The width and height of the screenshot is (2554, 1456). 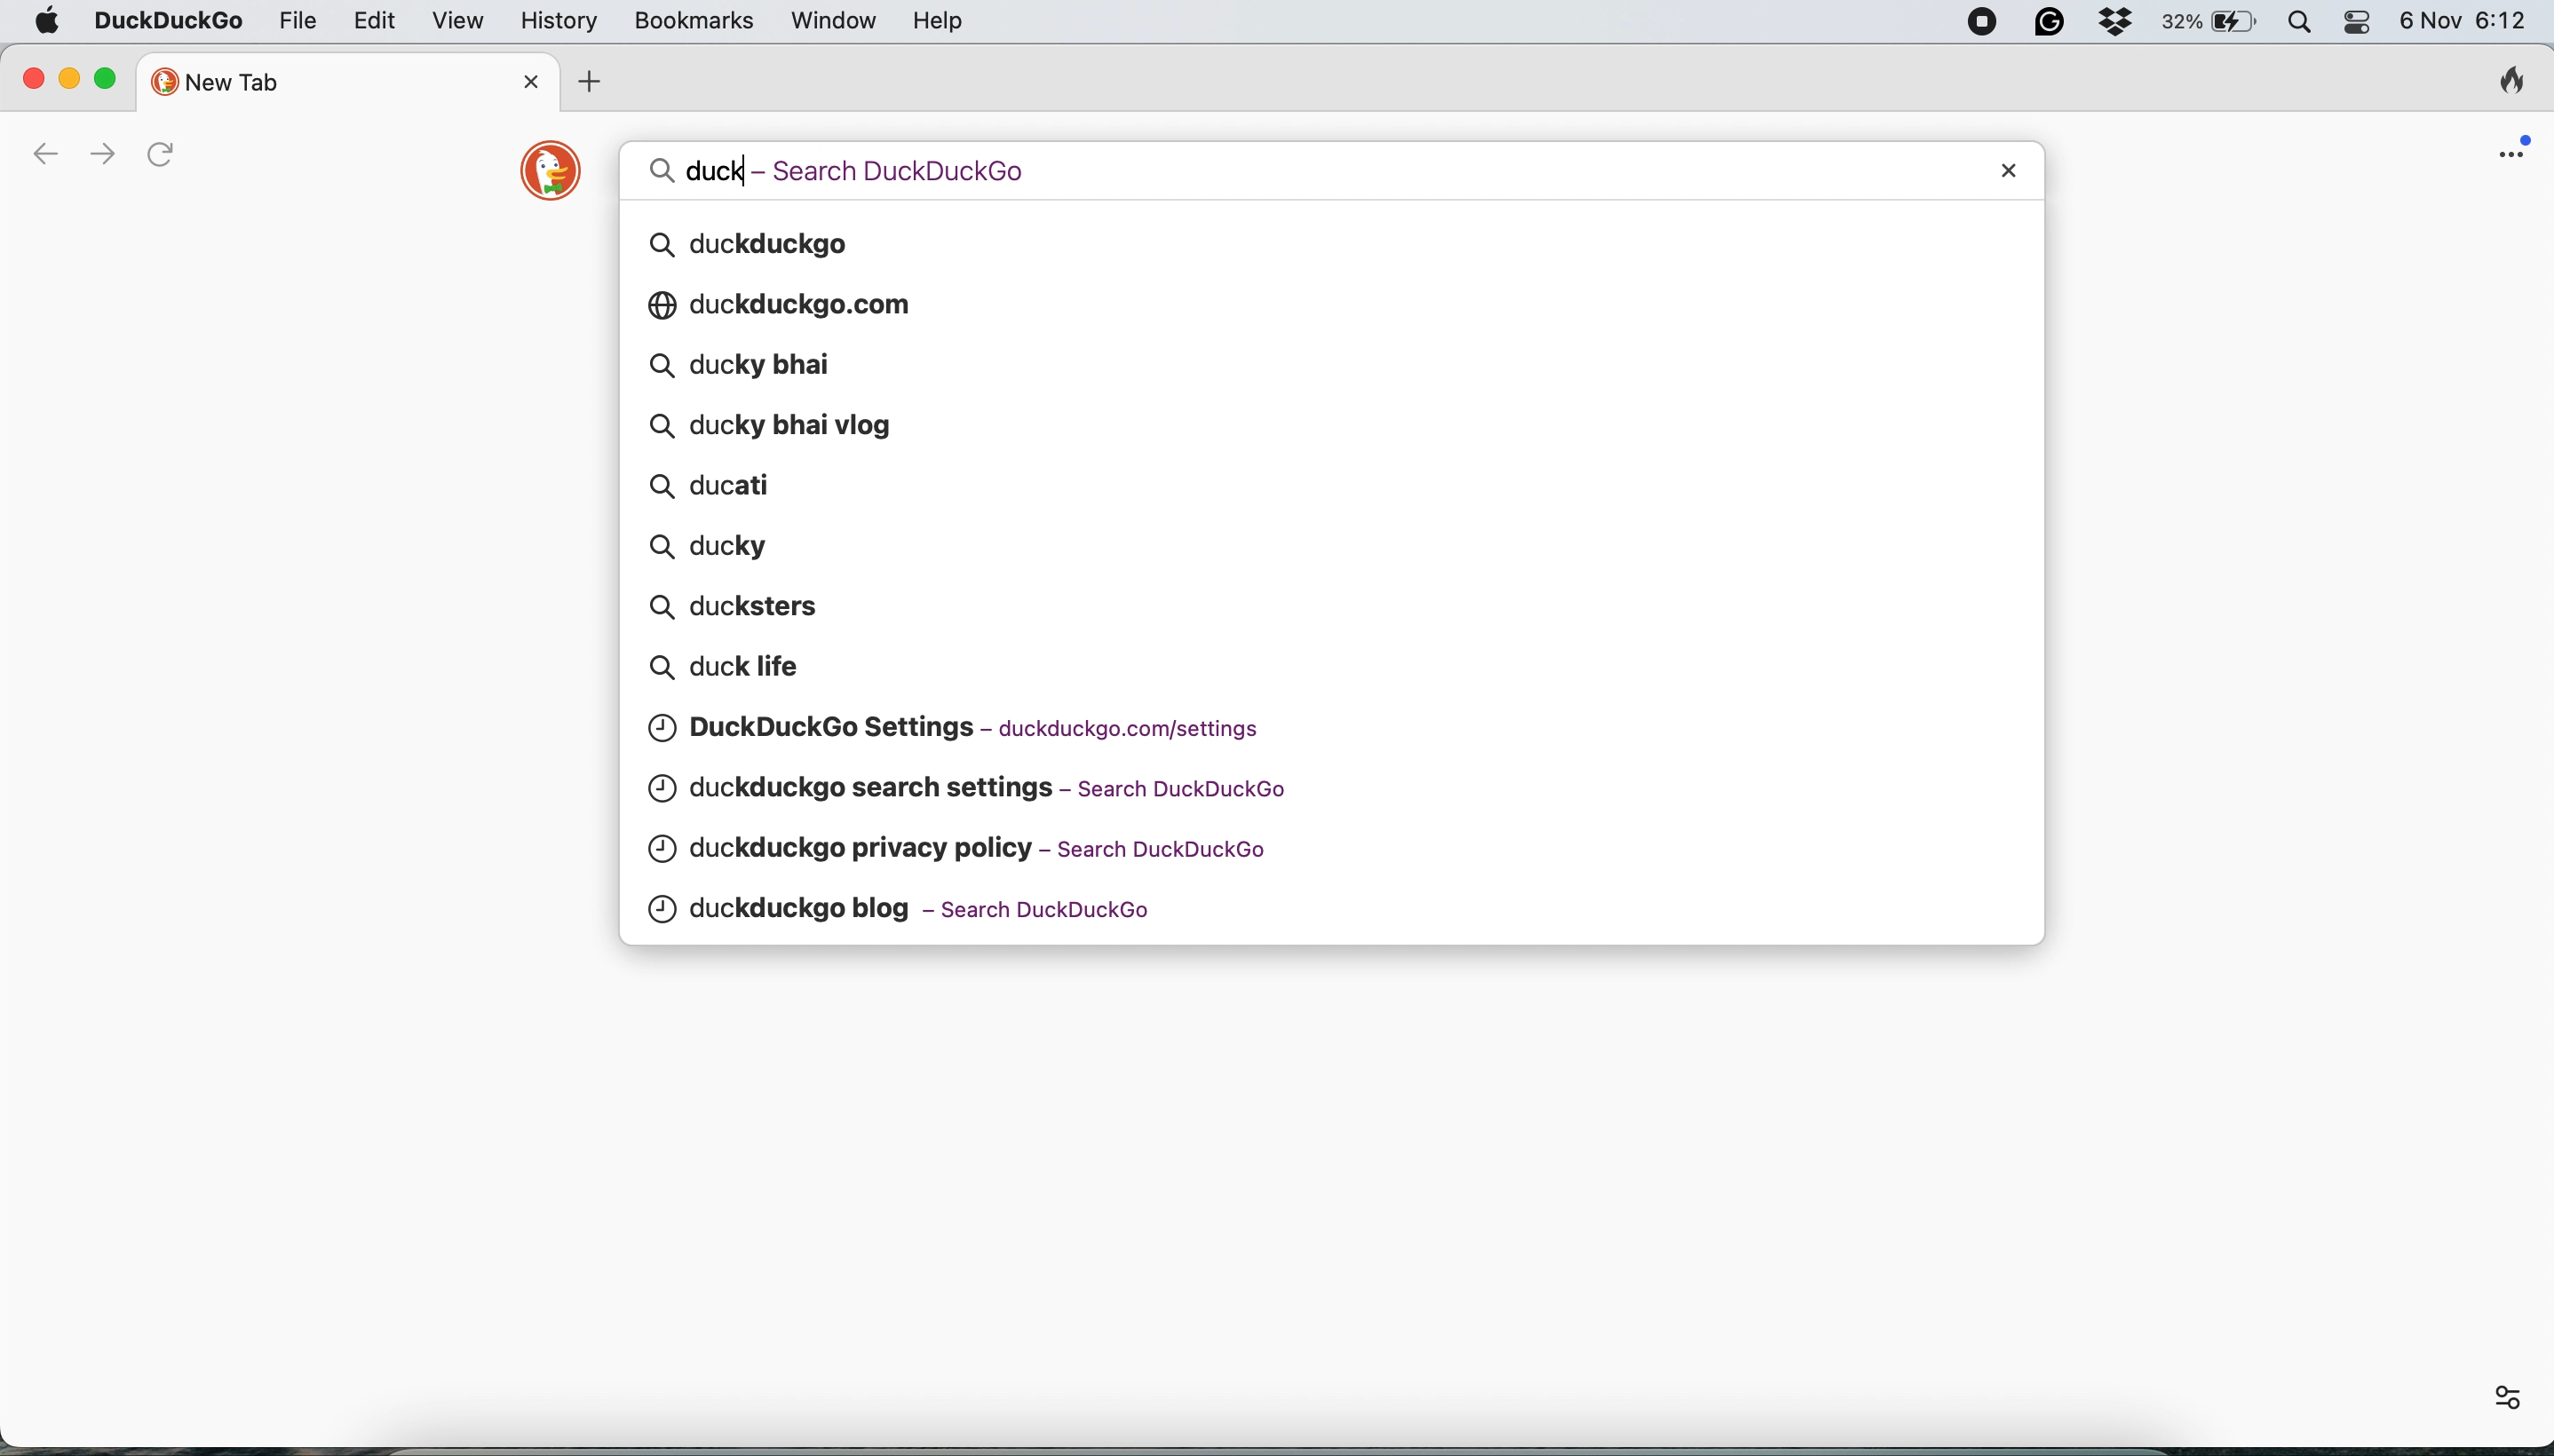 What do you see at coordinates (45, 23) in the screenshot?
I see `system logo` at bounding box center [45, 23].